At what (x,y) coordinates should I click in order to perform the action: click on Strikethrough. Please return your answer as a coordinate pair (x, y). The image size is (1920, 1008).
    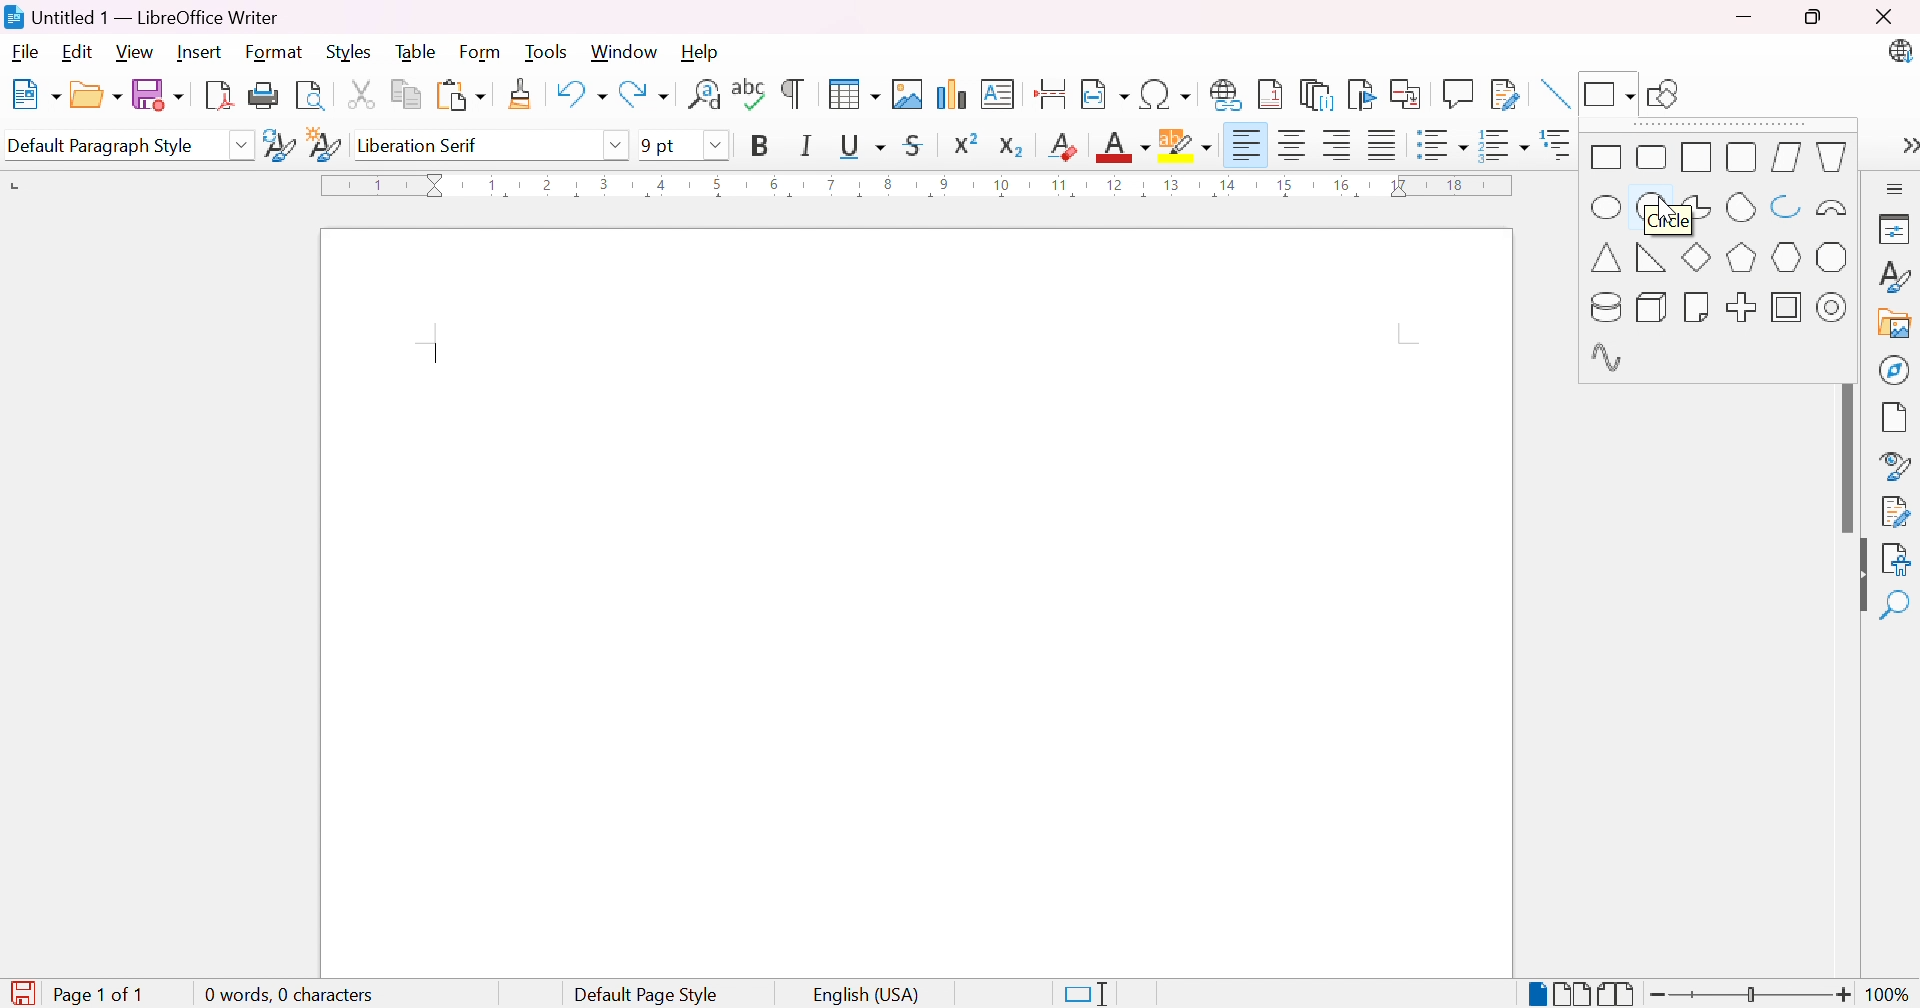
    Looking at the image, I should click on (913, 145).